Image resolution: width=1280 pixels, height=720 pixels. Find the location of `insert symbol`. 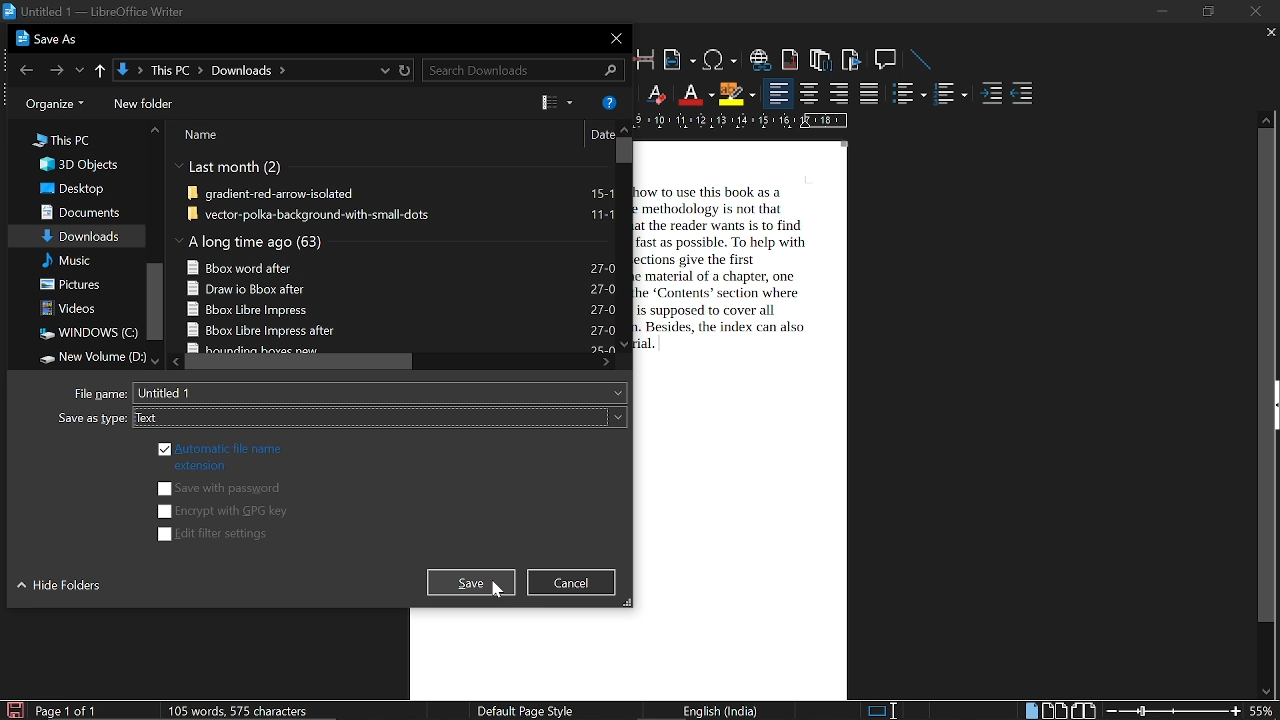

insert symbol is located at coordinates (722, 60).